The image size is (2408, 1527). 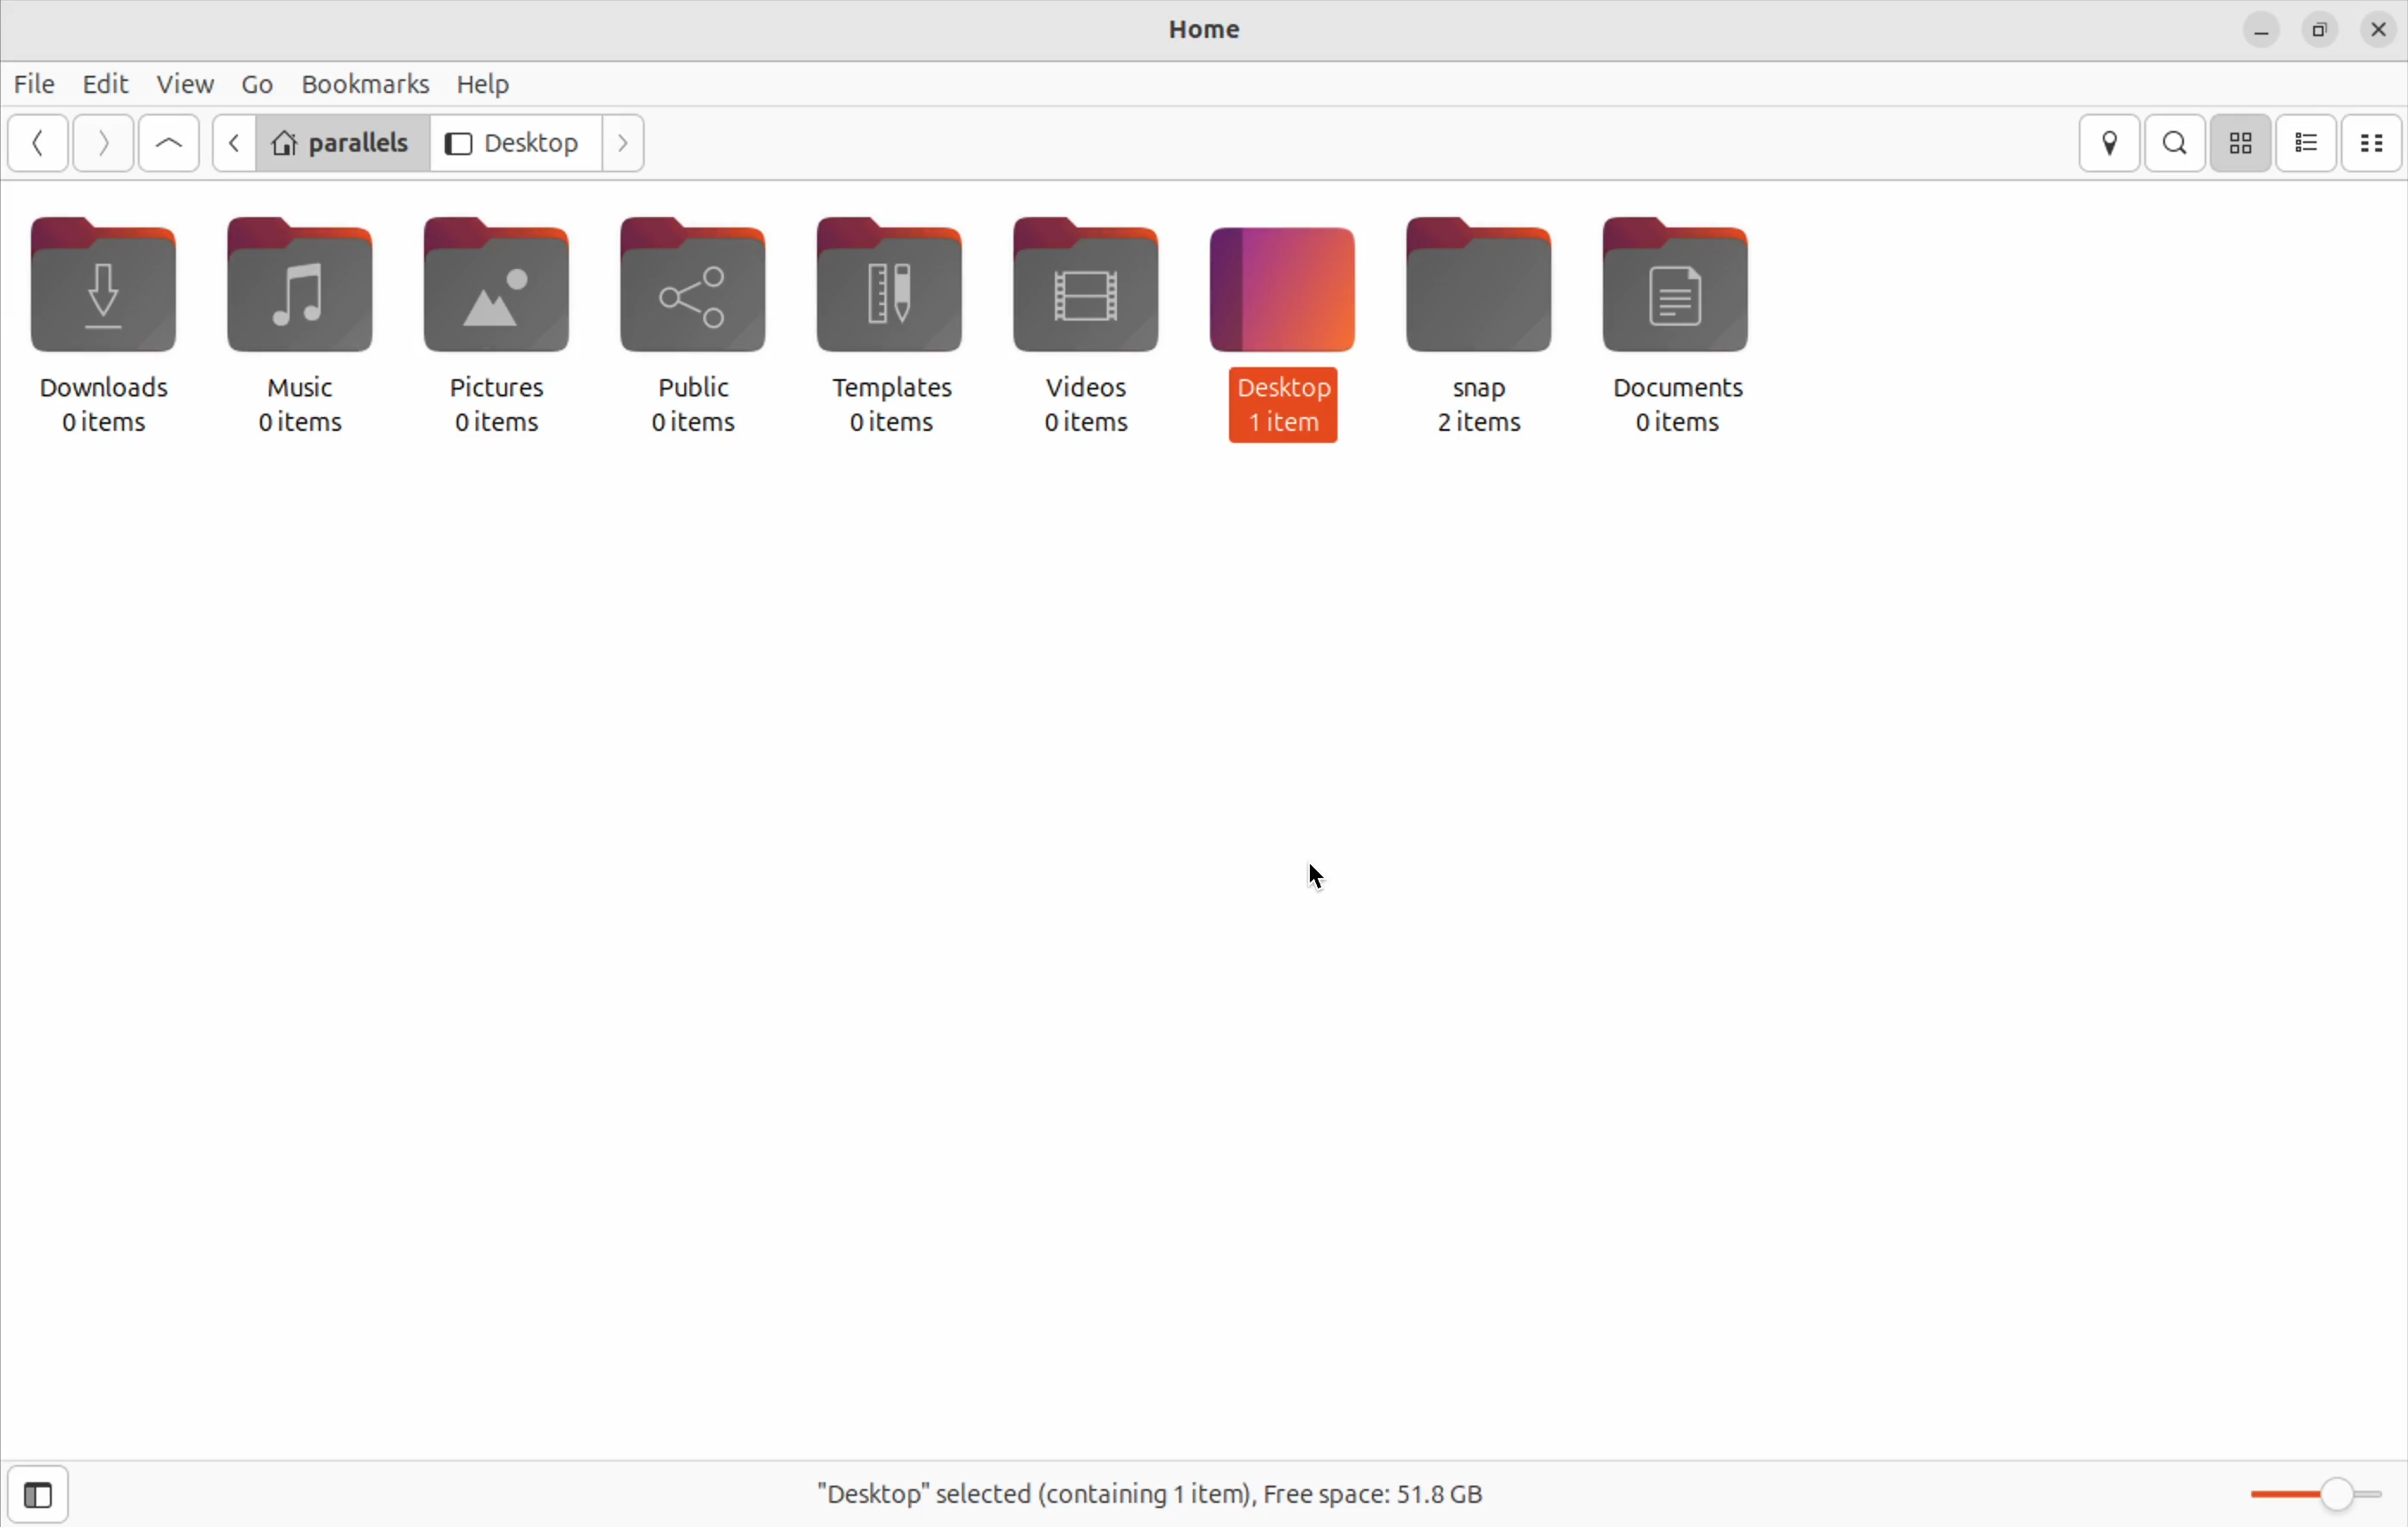 What do you see at coordinates (1478, 335) in the screenshot?
I see `snap 2 items` at bounding box center [1478, 335].